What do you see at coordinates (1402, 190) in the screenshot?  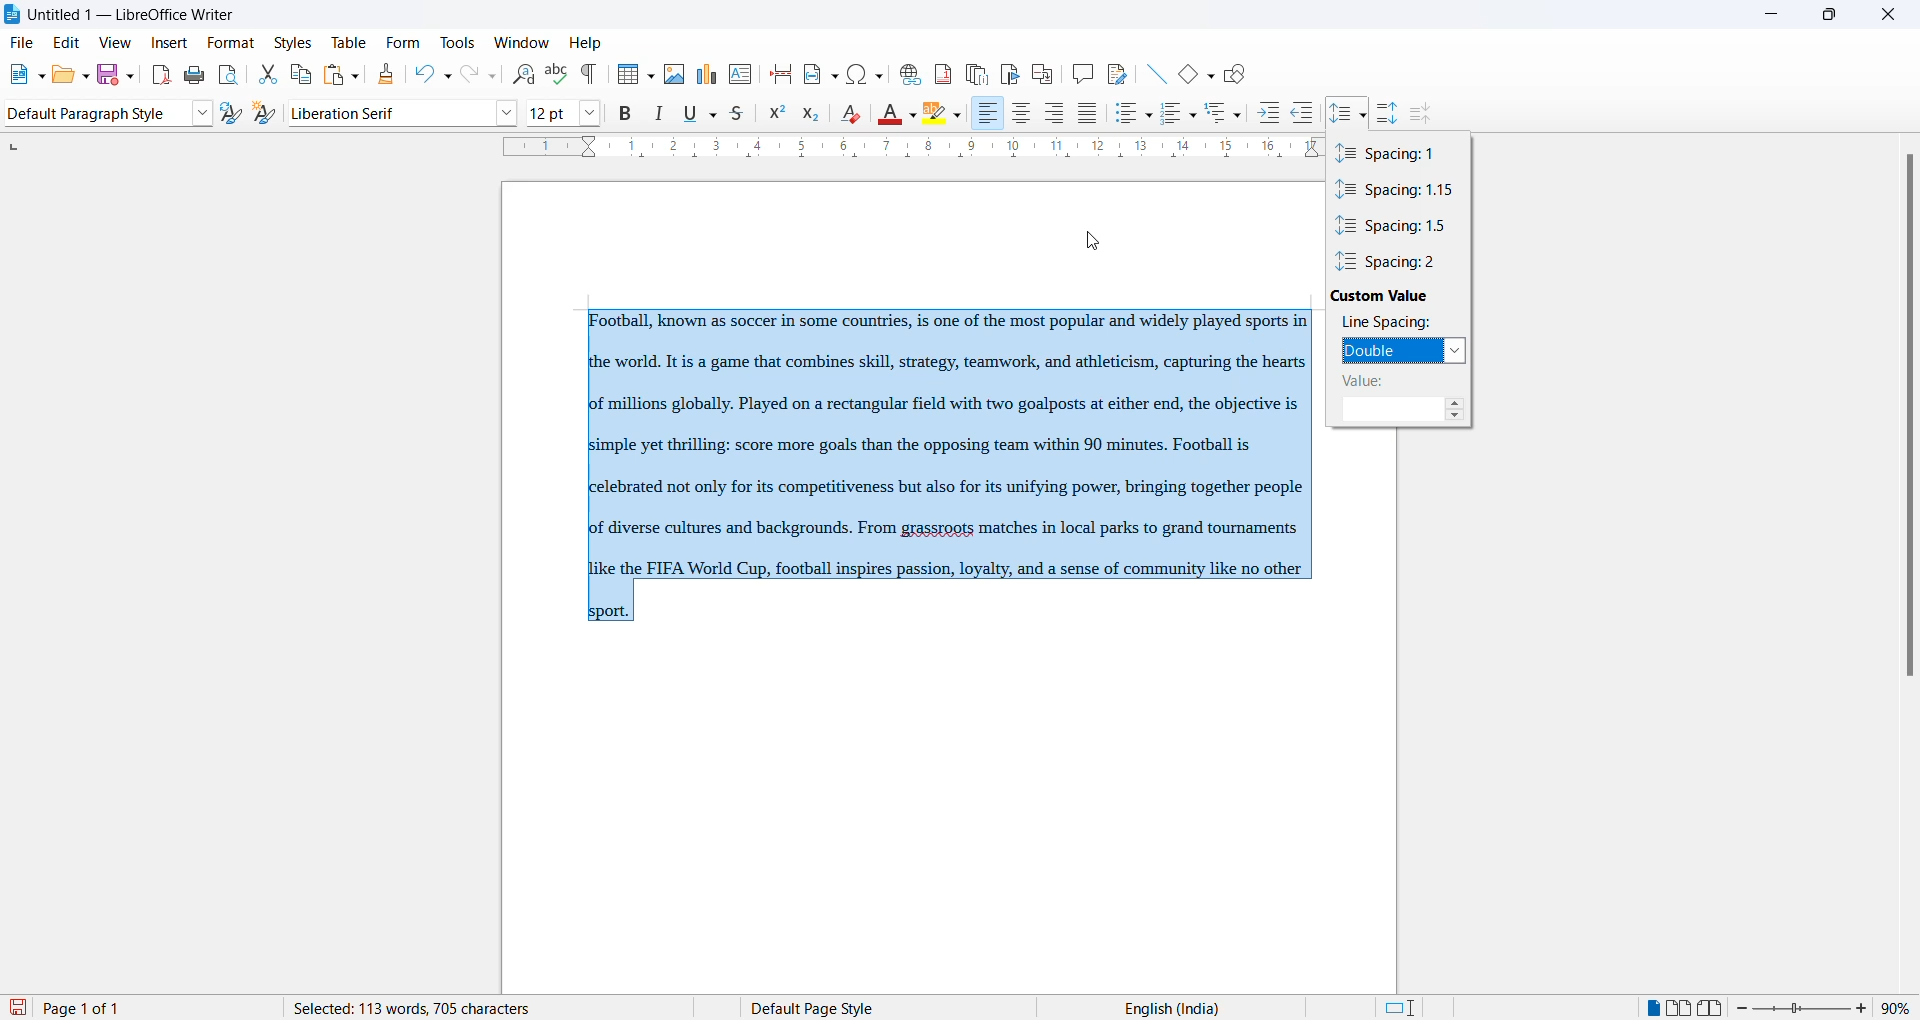 I see `spacing value 1.1.5` at bounding box center [1402, 190].